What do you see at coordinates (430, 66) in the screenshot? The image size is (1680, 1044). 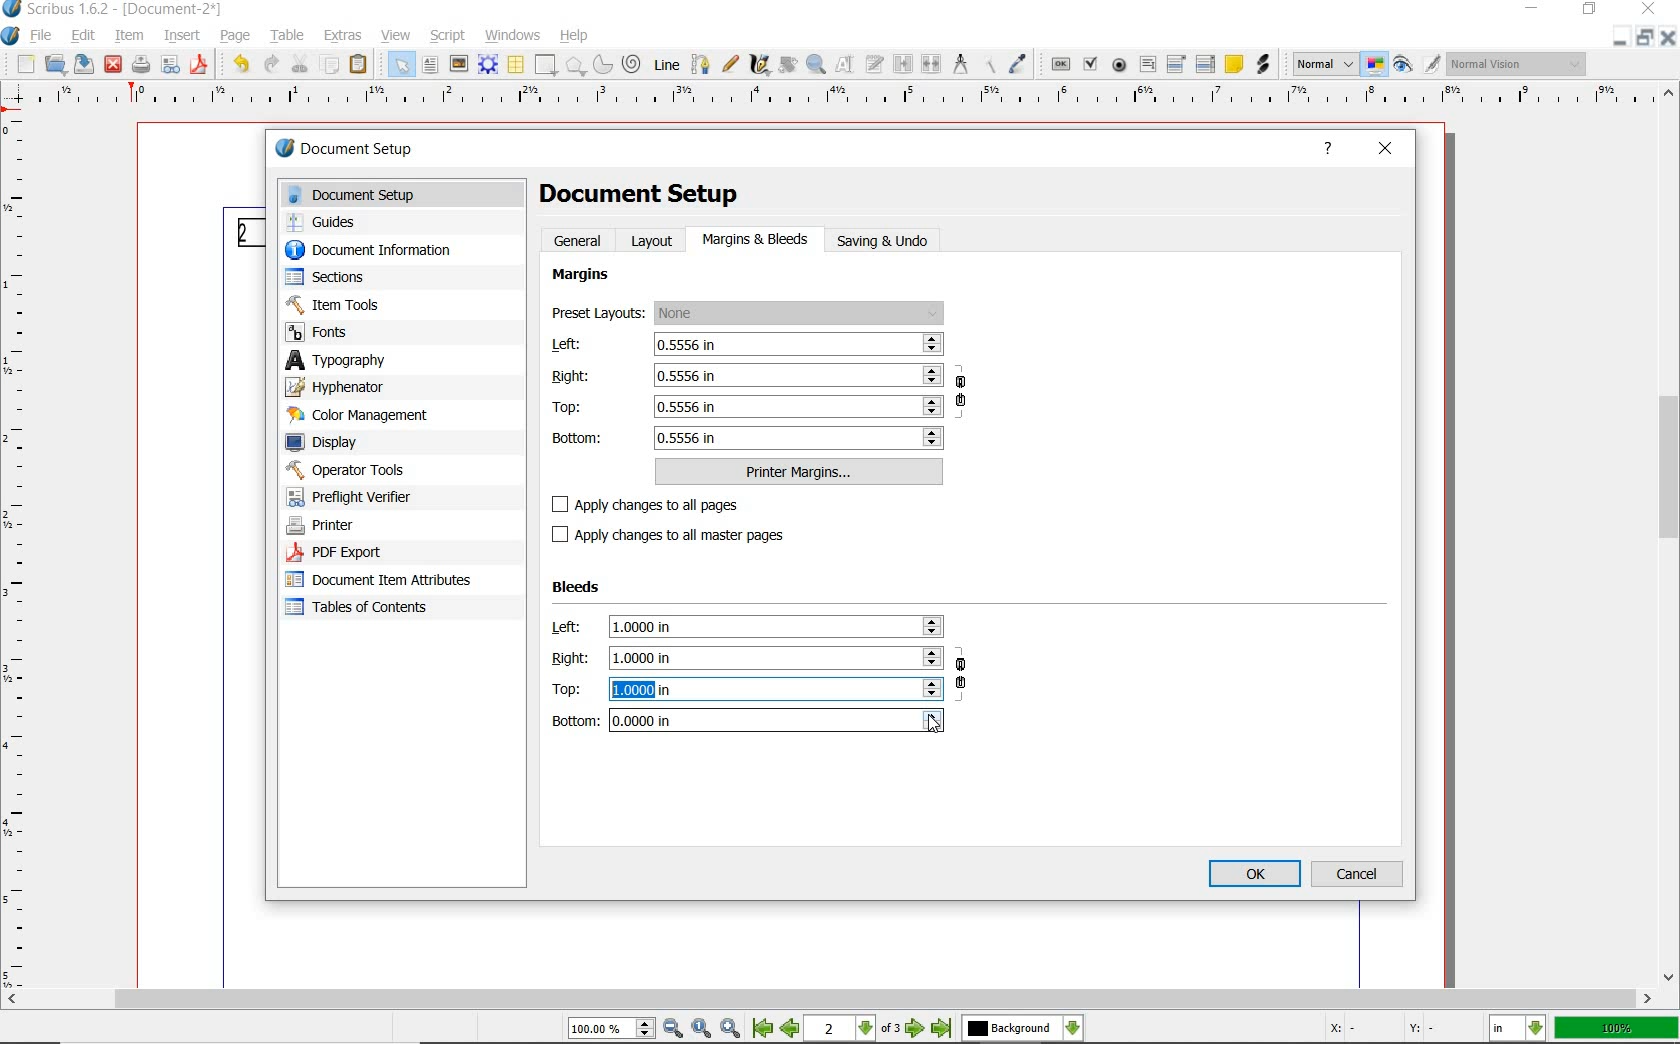 I see `text frame` at bounding box center [430, 66].